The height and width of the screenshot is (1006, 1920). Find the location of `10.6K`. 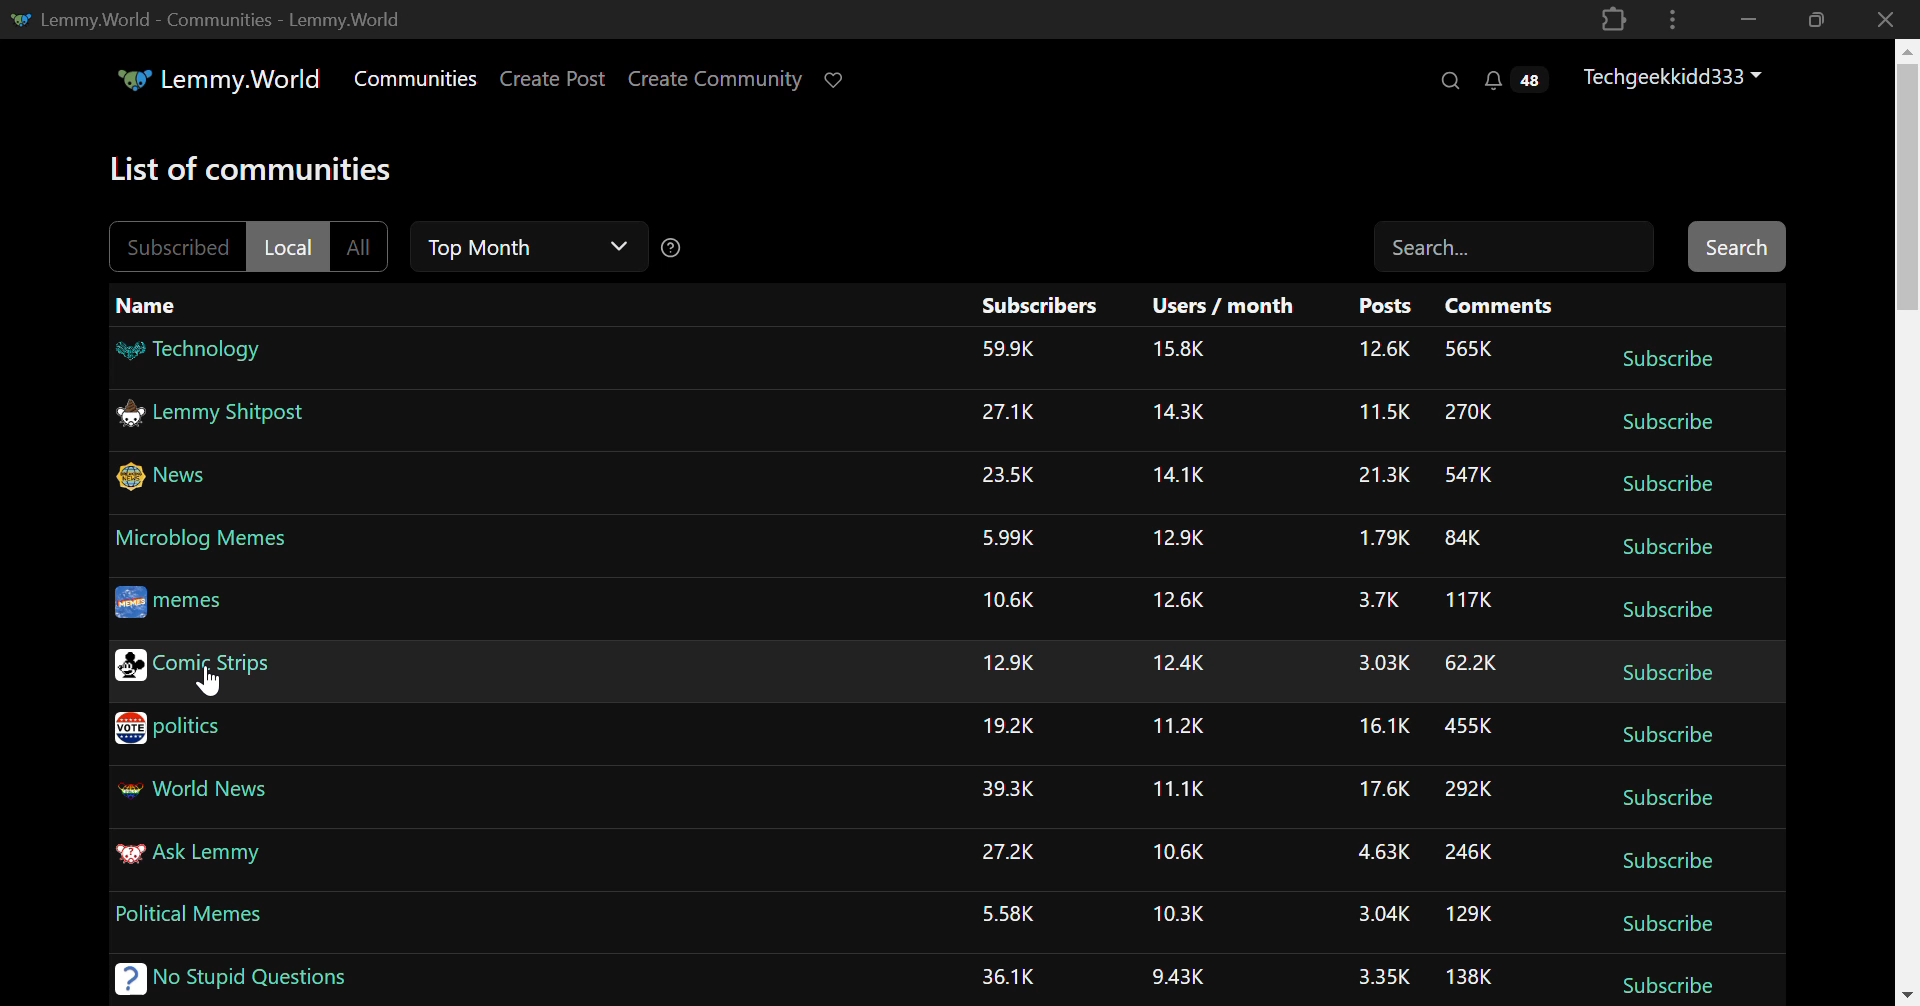

10.6K is located at coordinates (1184, 854).